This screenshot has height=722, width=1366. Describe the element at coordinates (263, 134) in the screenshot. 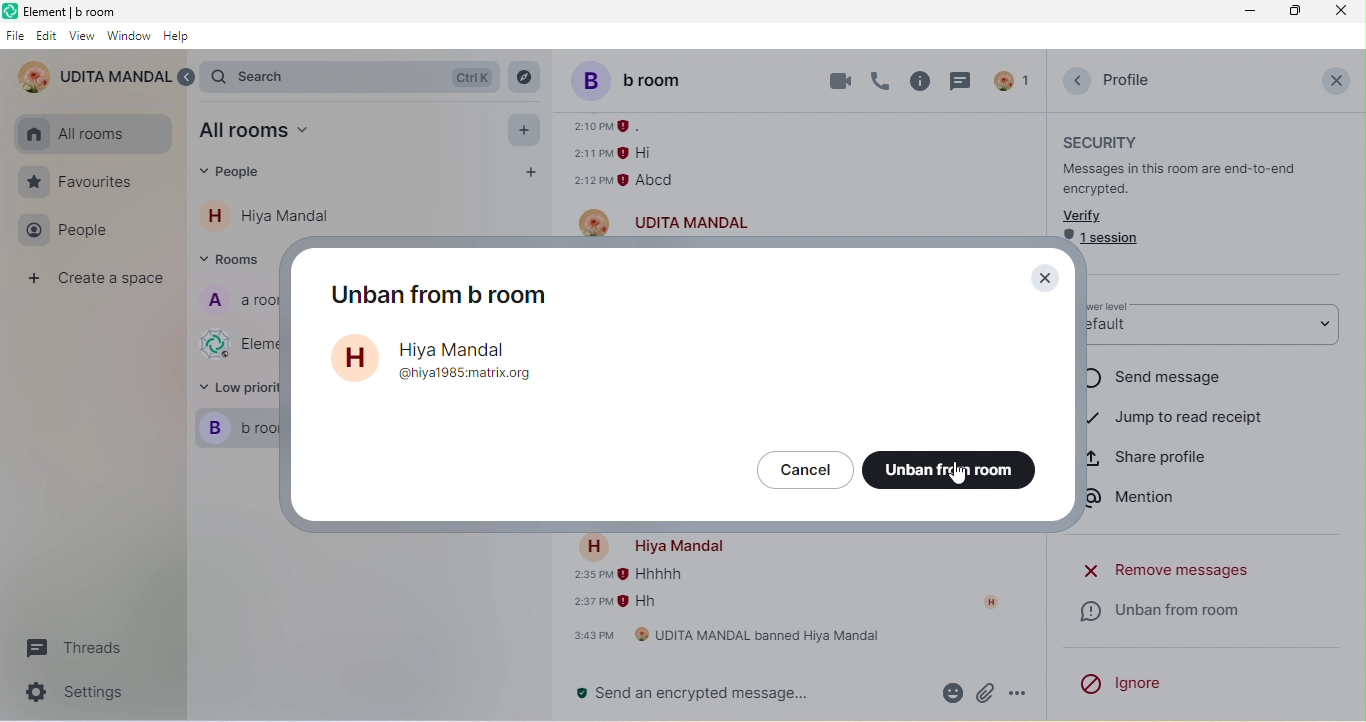

I see `all room` at that location.